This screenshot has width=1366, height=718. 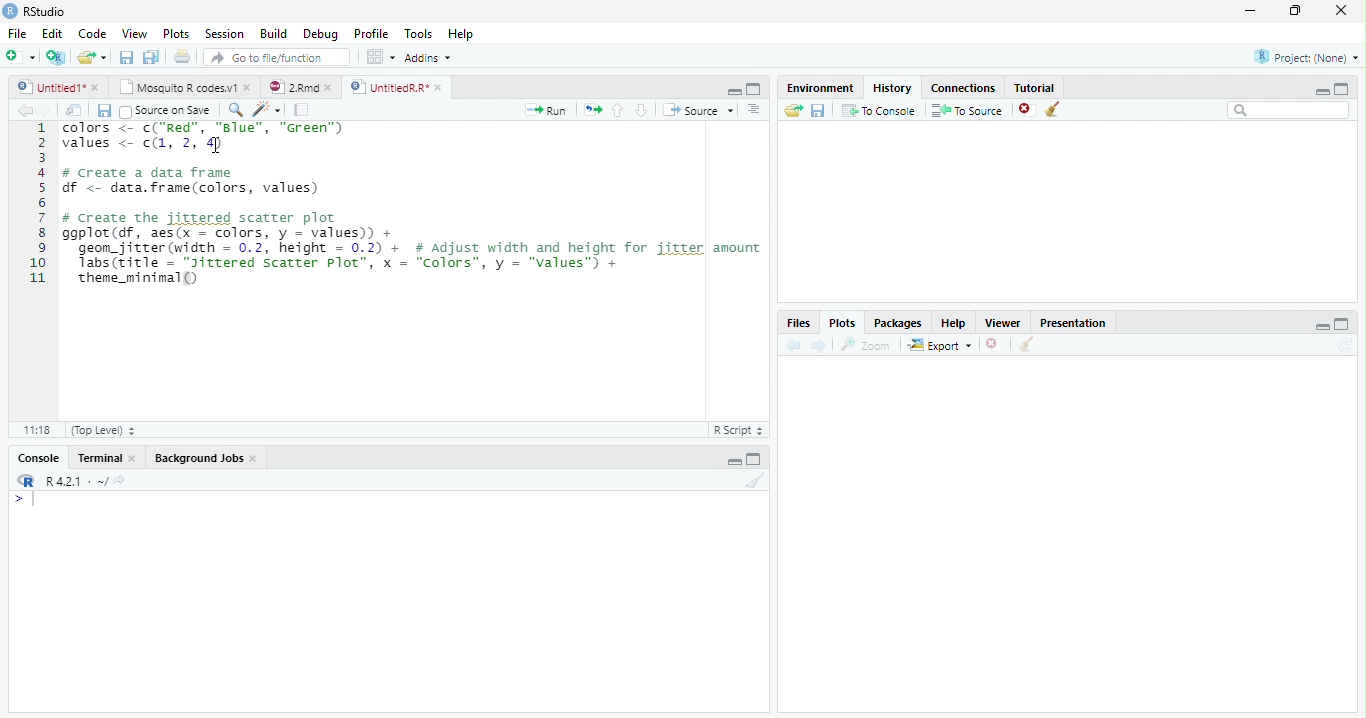 I want to click on close, so click(x=133, y=458).